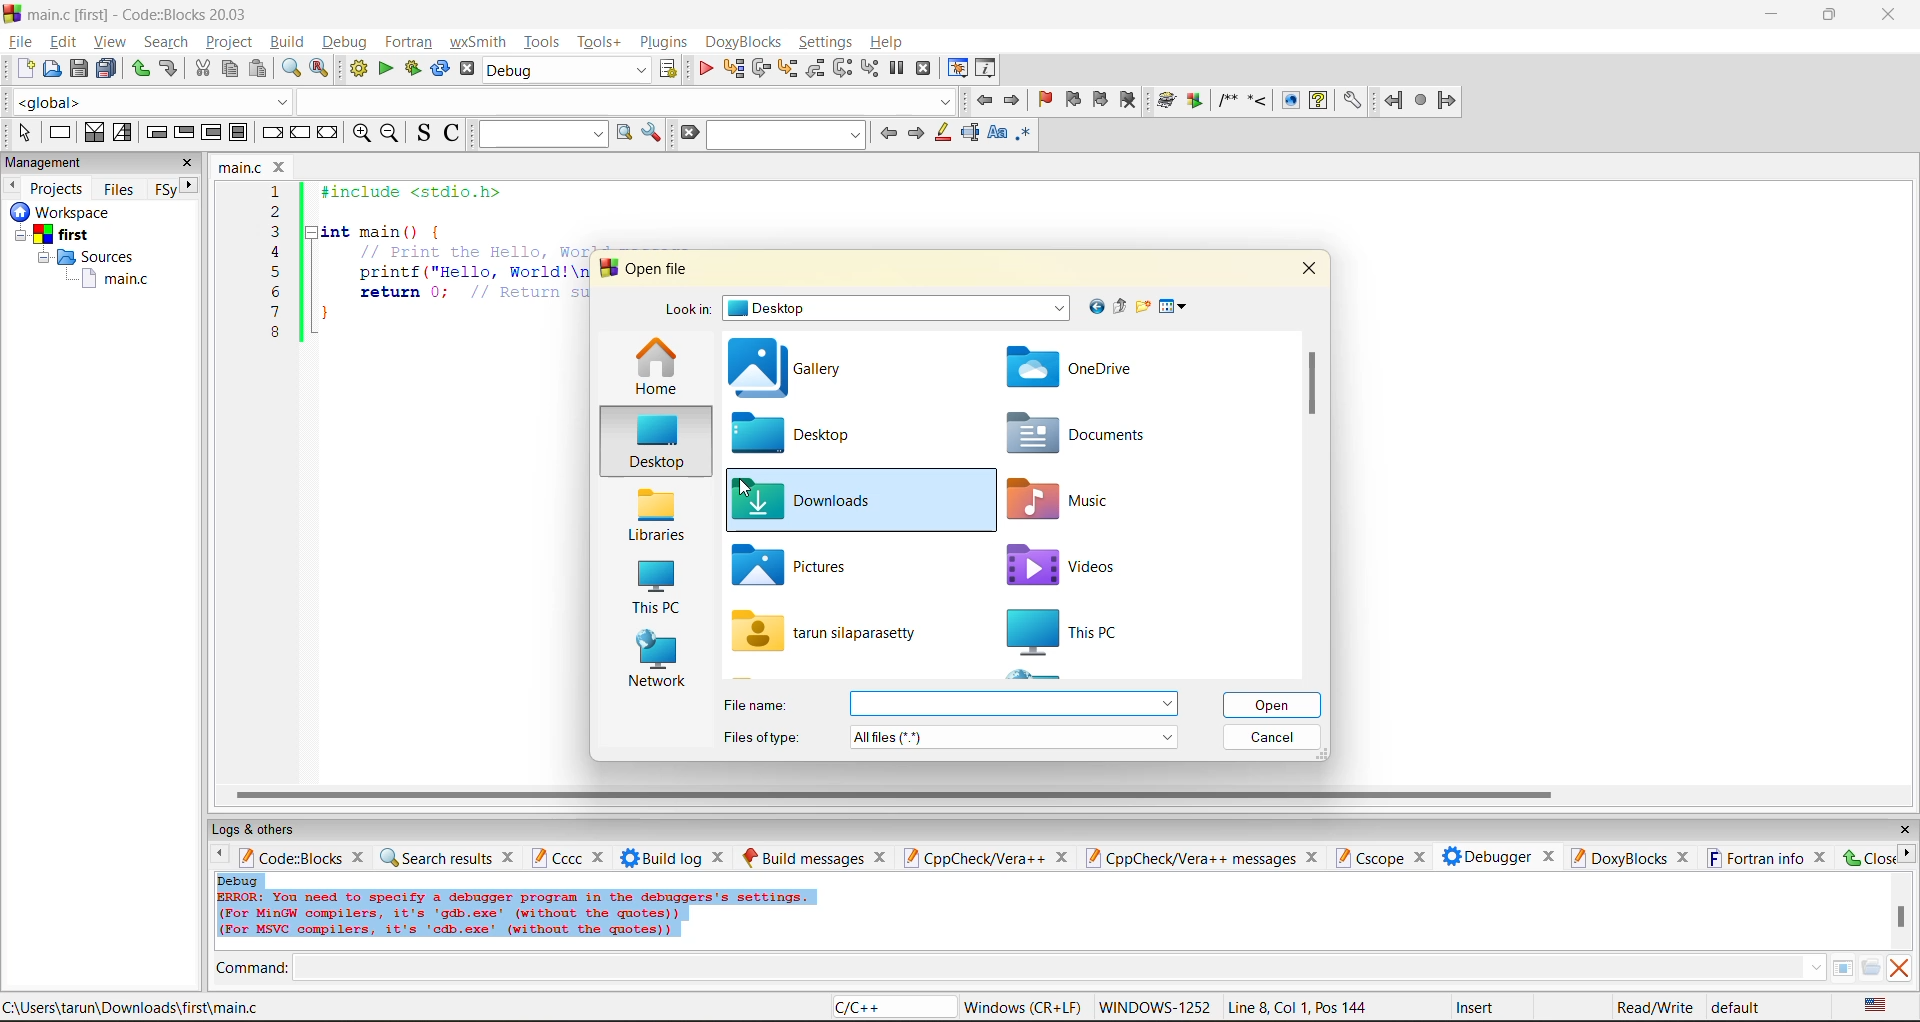  Describe the element at coordinates (732, 69) in the screenshot. I see `run to cursor` at that location.